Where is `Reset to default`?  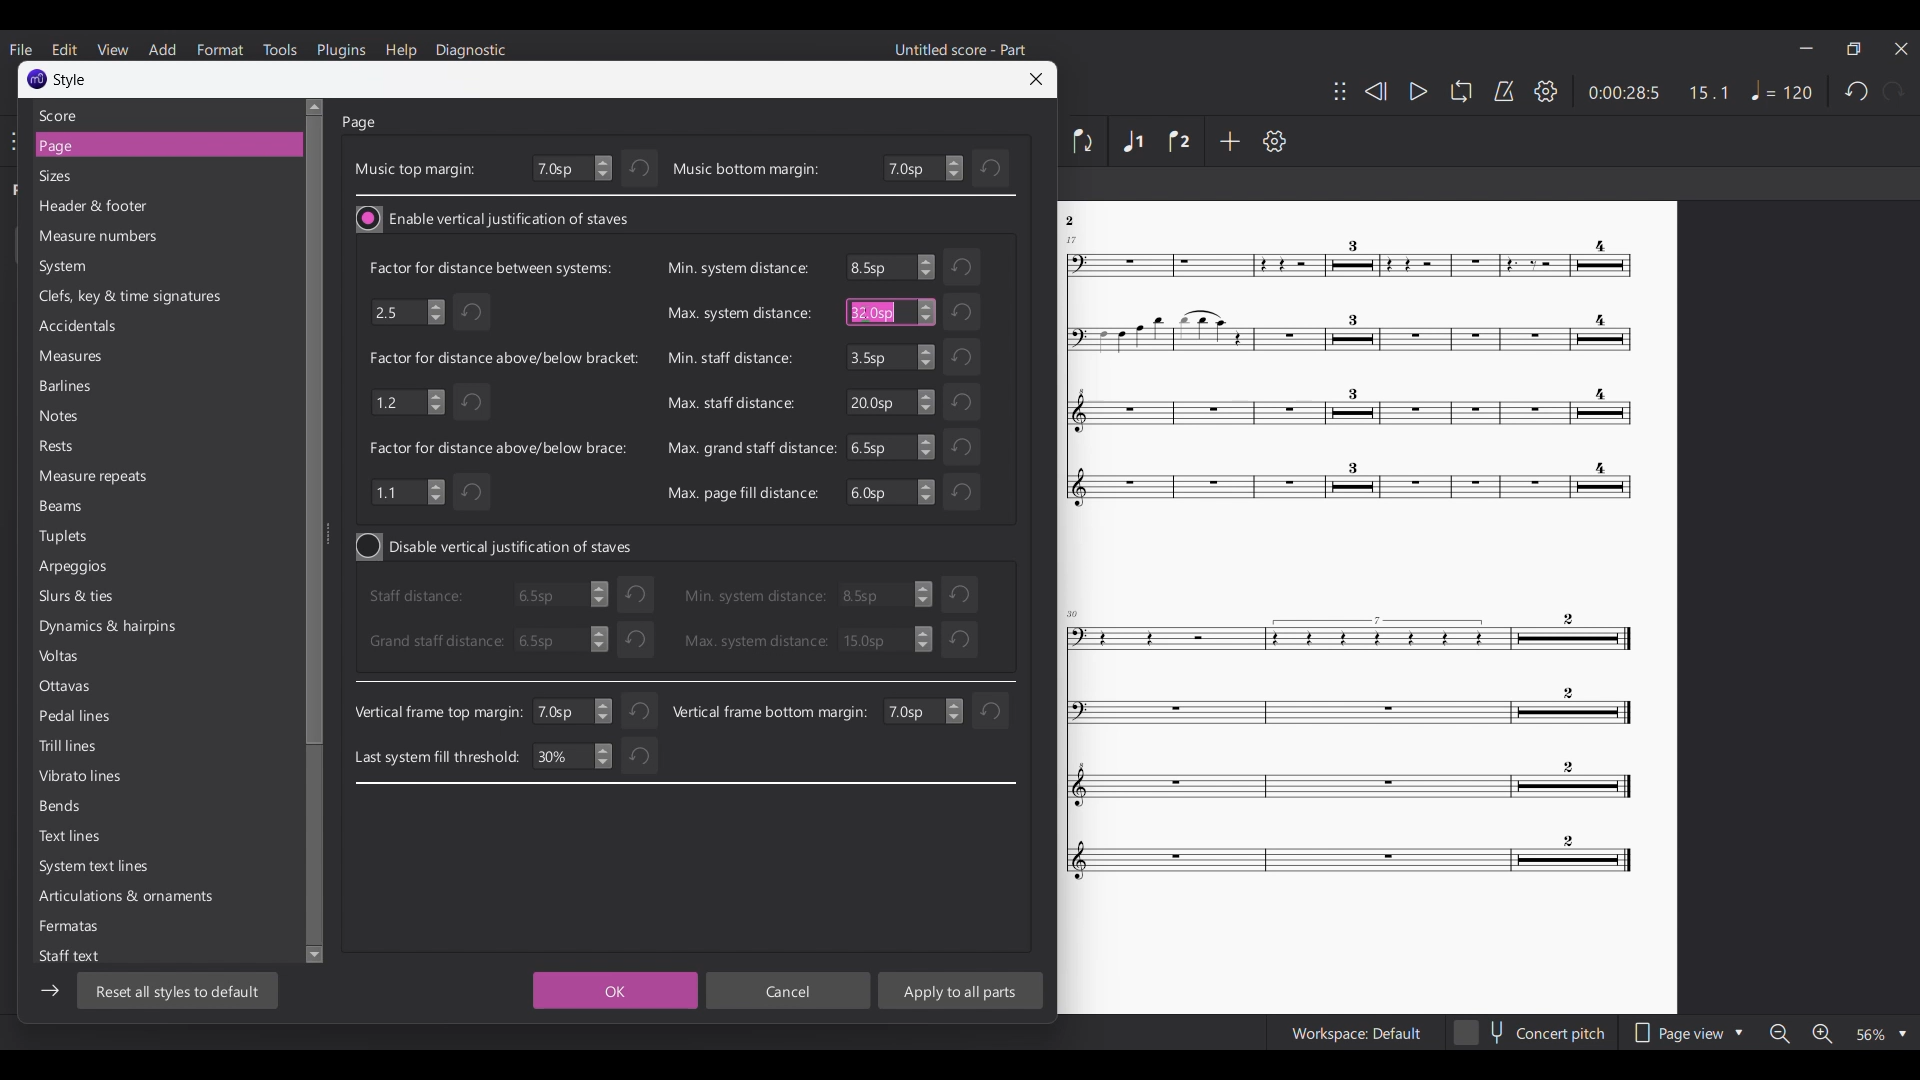
Reset to default is located at coordinates (177, 990).